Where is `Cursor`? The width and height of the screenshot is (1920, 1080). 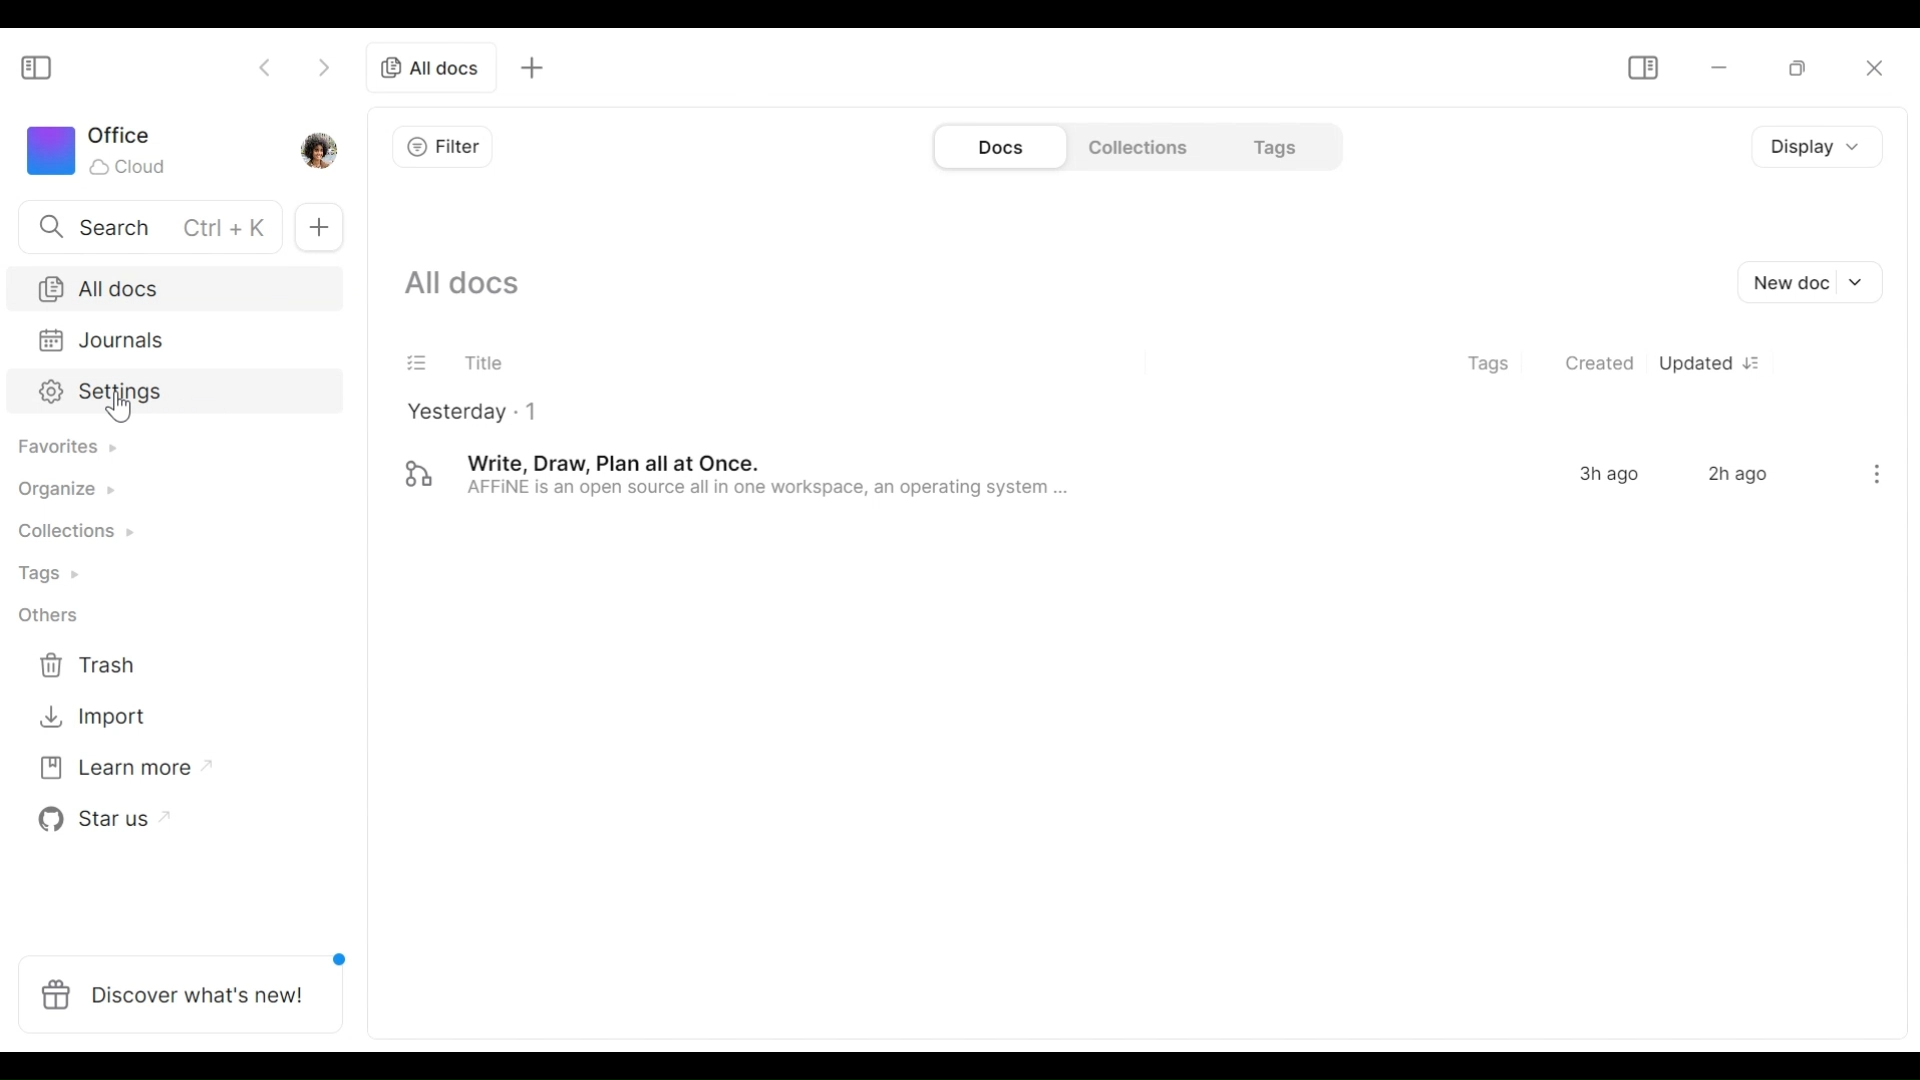
Cursor is located at coordinates (132, 411).